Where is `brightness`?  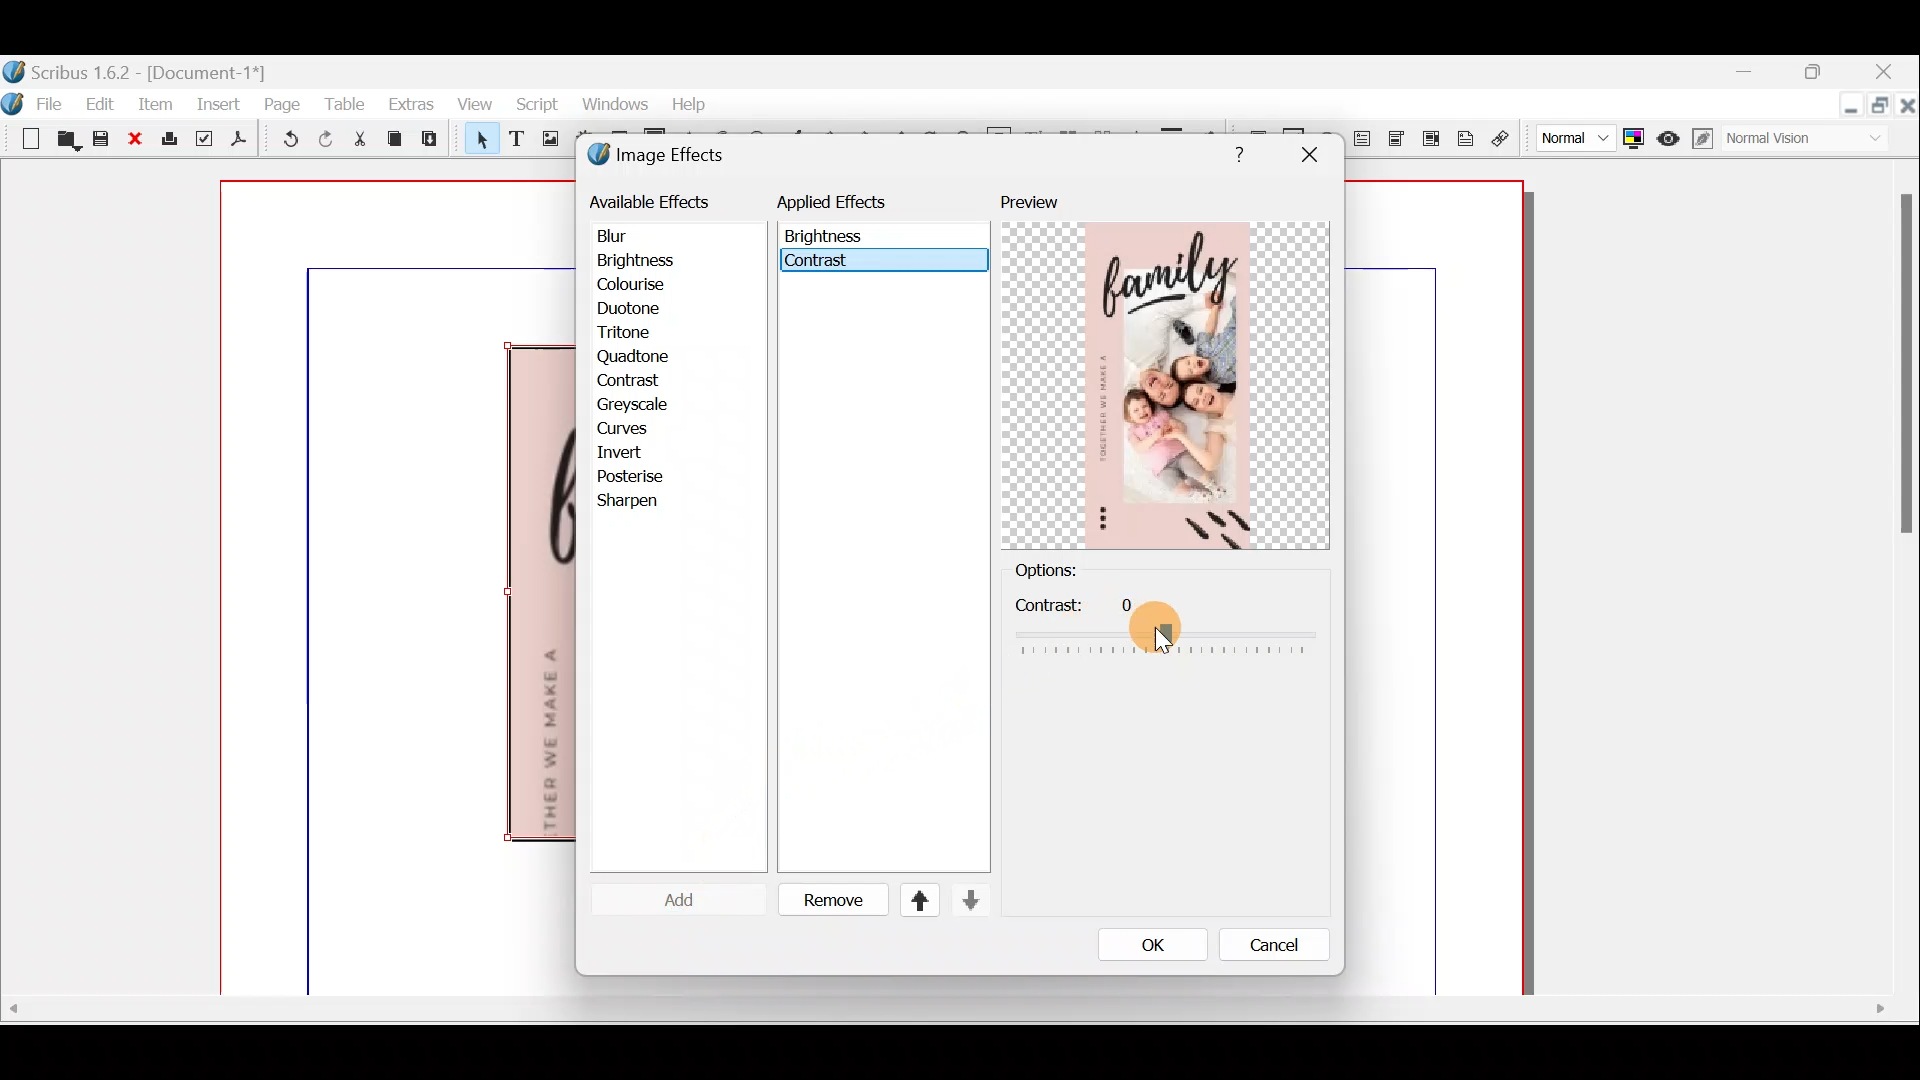
brightness is located at coordinates (828, 235).